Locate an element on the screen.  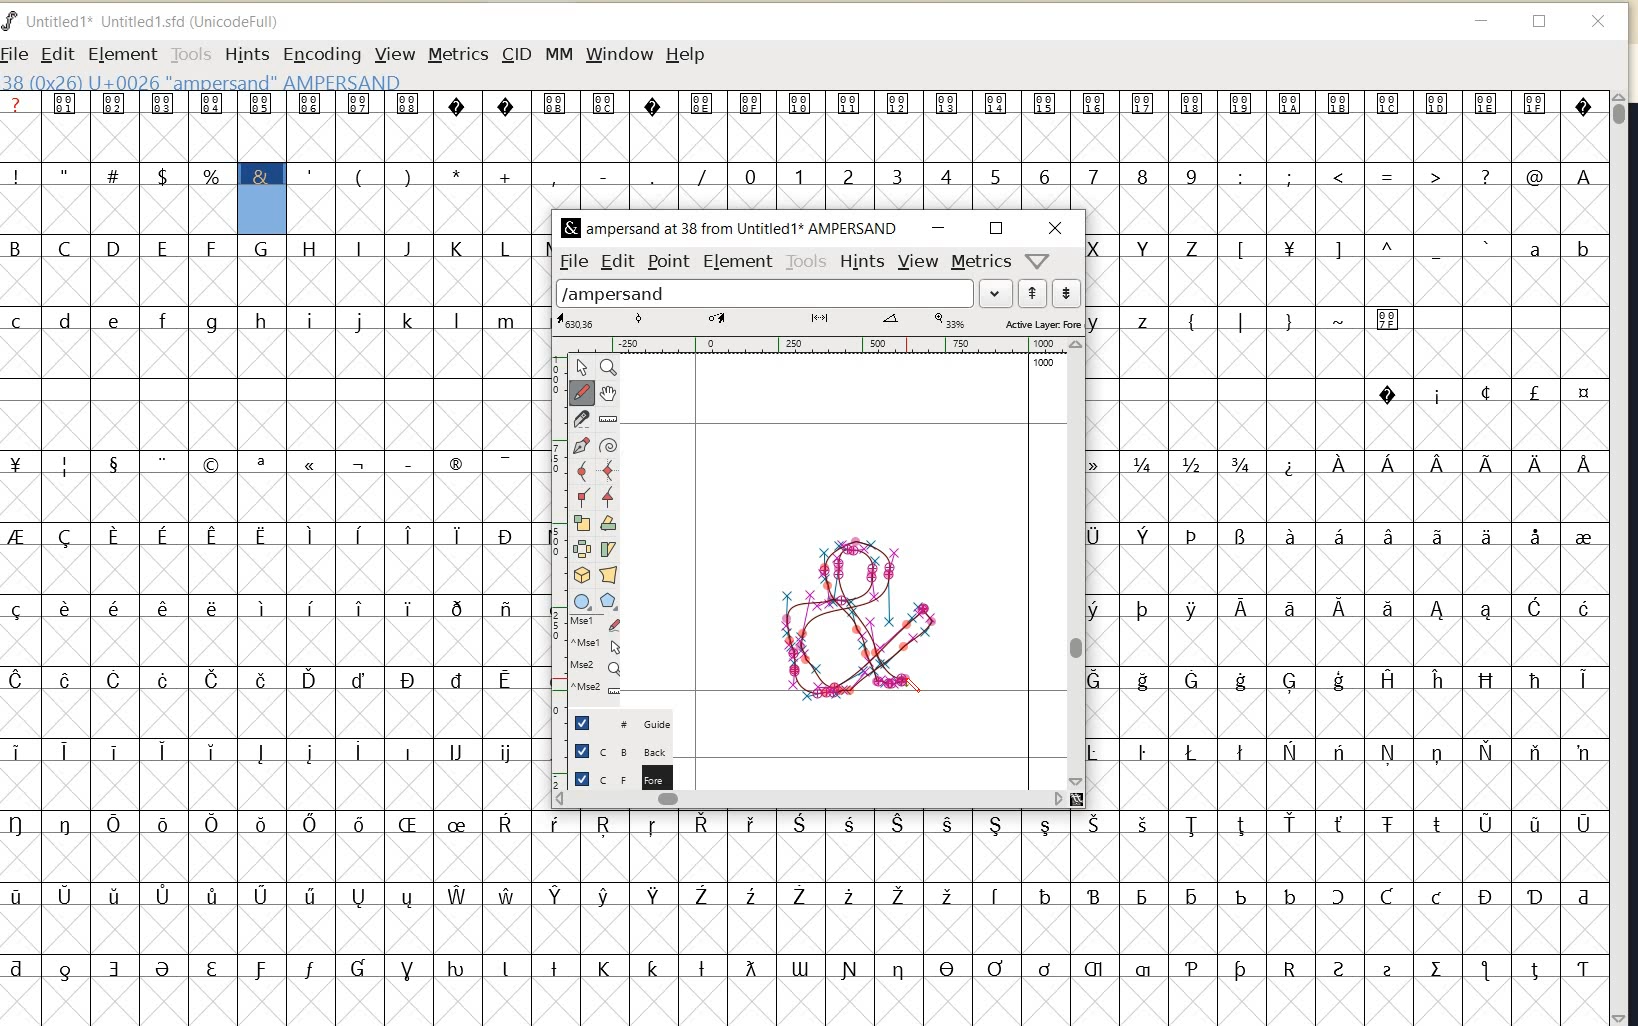
pointer is located at coordinates (583, 367).